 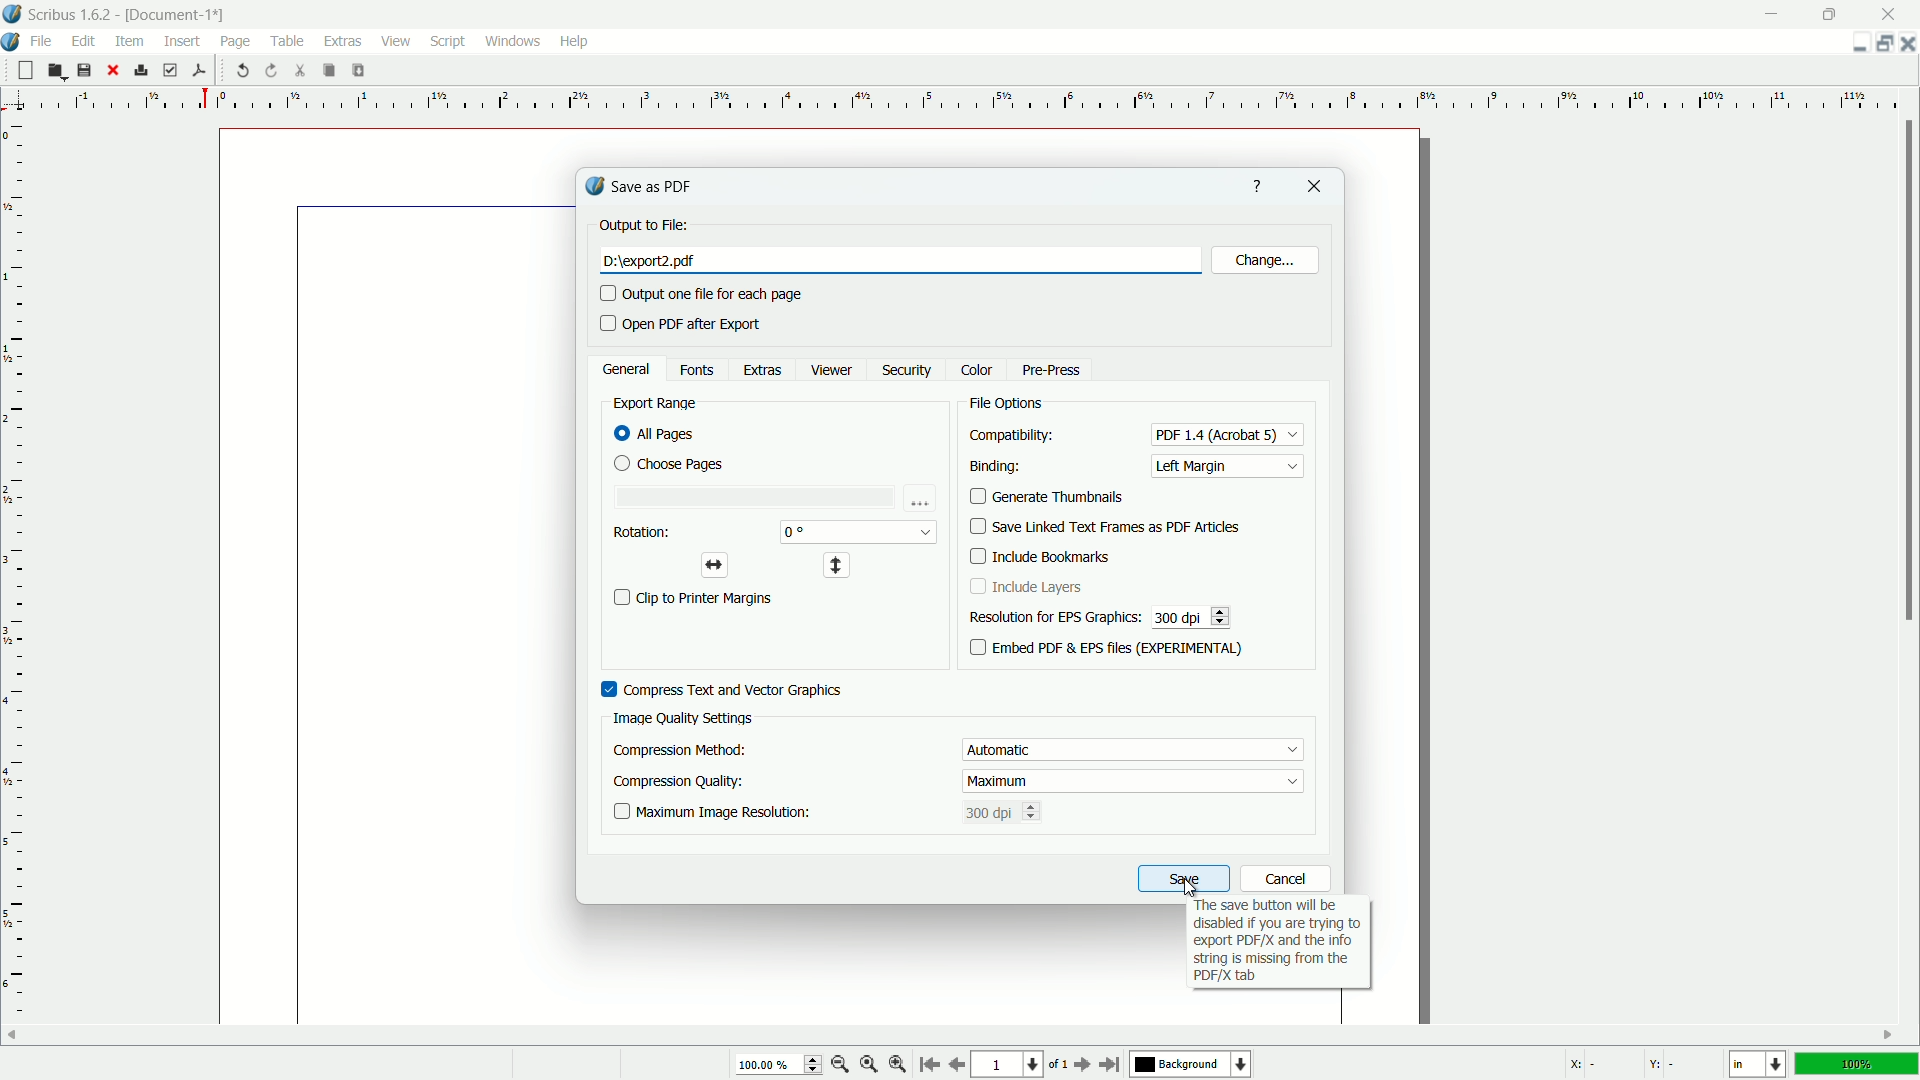 What do you see at coordinates (1859, 1065) in the screenshot?
I see `100%` at bounding box center [1859, 1065].